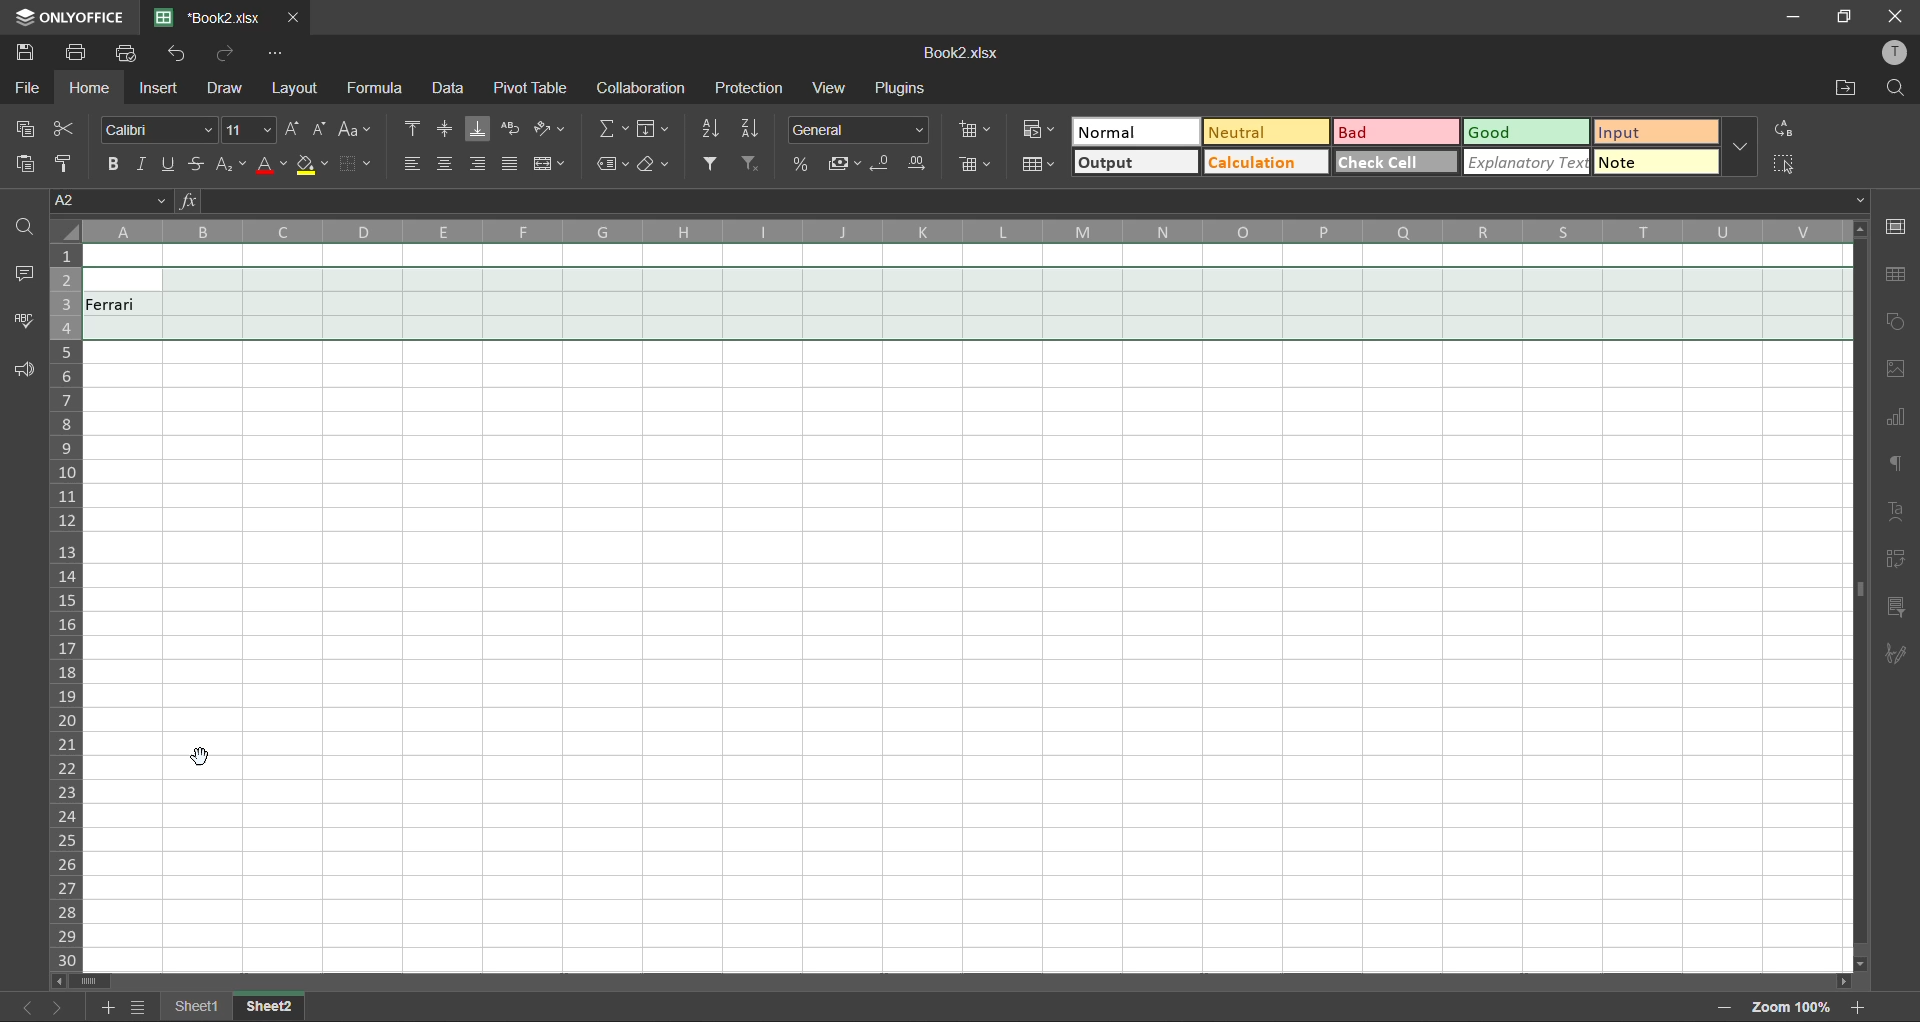 The width and height of the screenshot is (1920, 1022). Describe the element at coordinates (65, 610) in the screenshot. I see `row numbers` at that location.